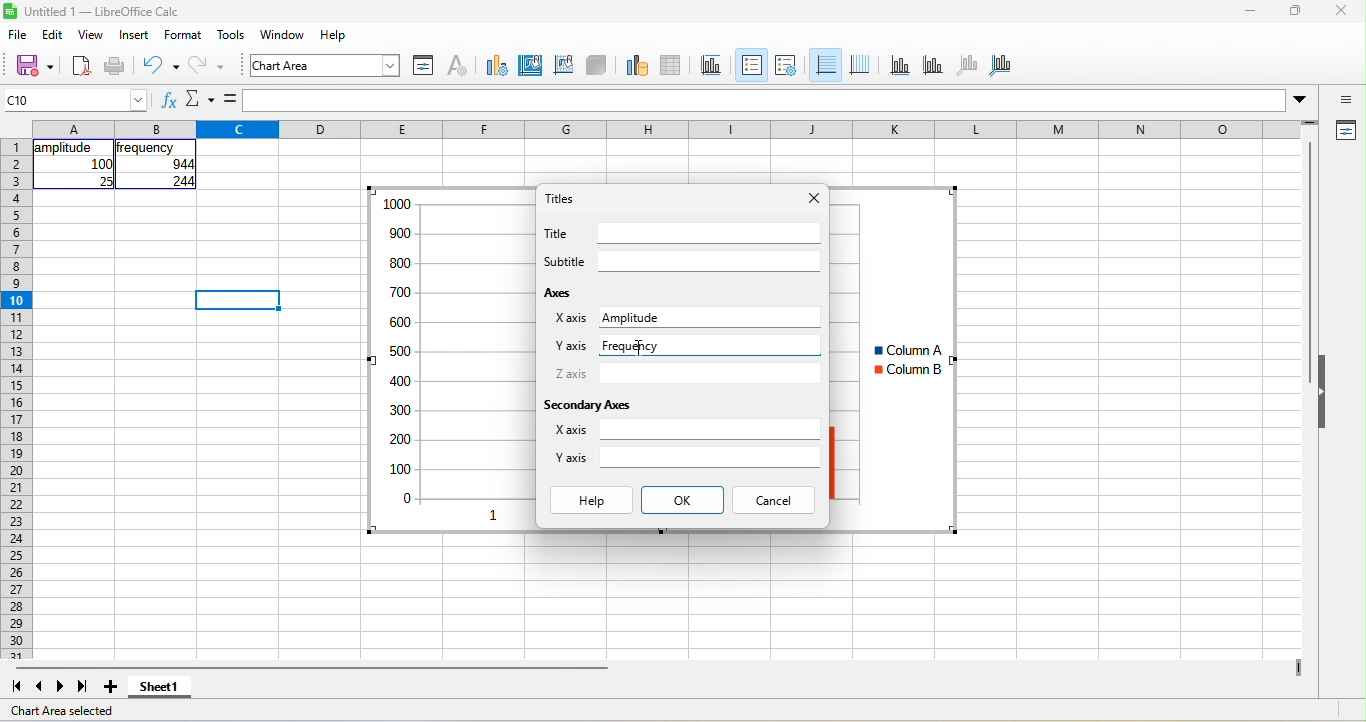  Describe the element at coordinates (586, 405) in the screenshot. I see `secondary axes` at that location.